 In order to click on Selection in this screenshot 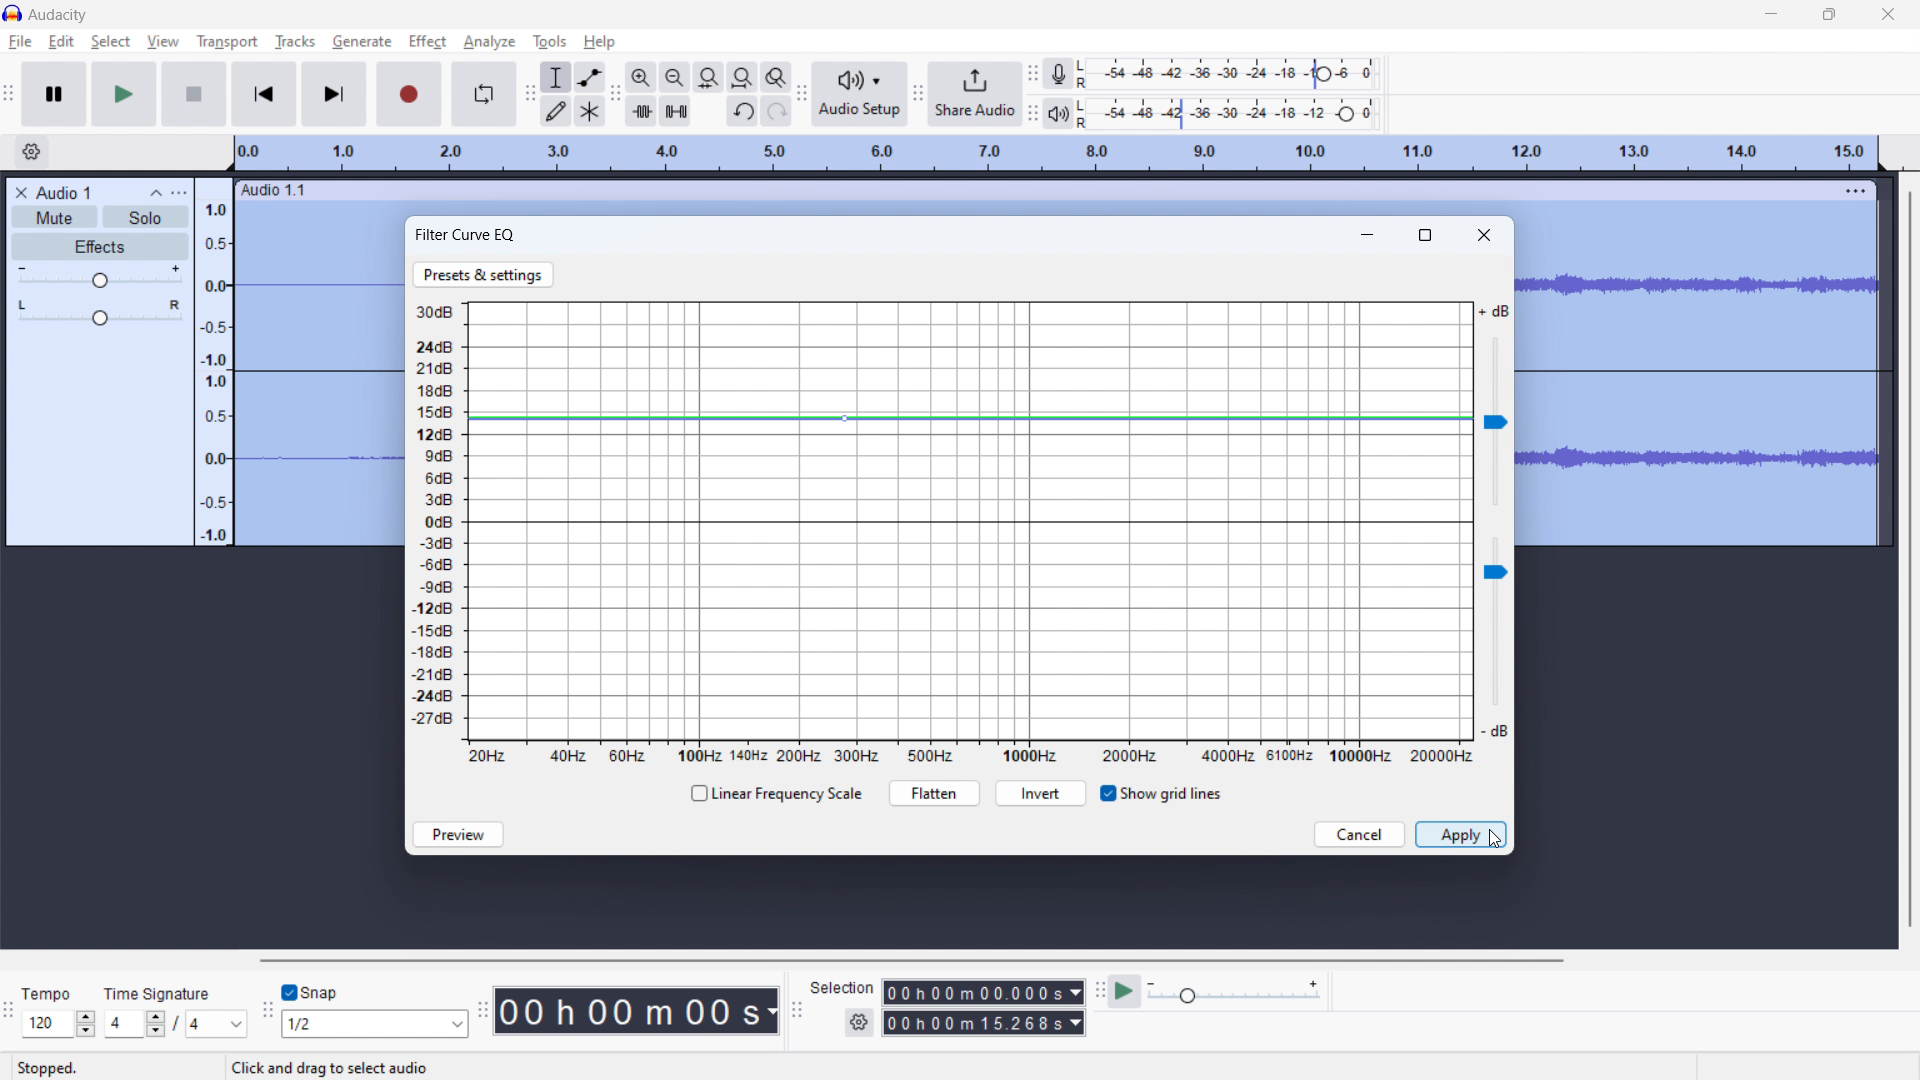, I will do `click(842, 985)`.